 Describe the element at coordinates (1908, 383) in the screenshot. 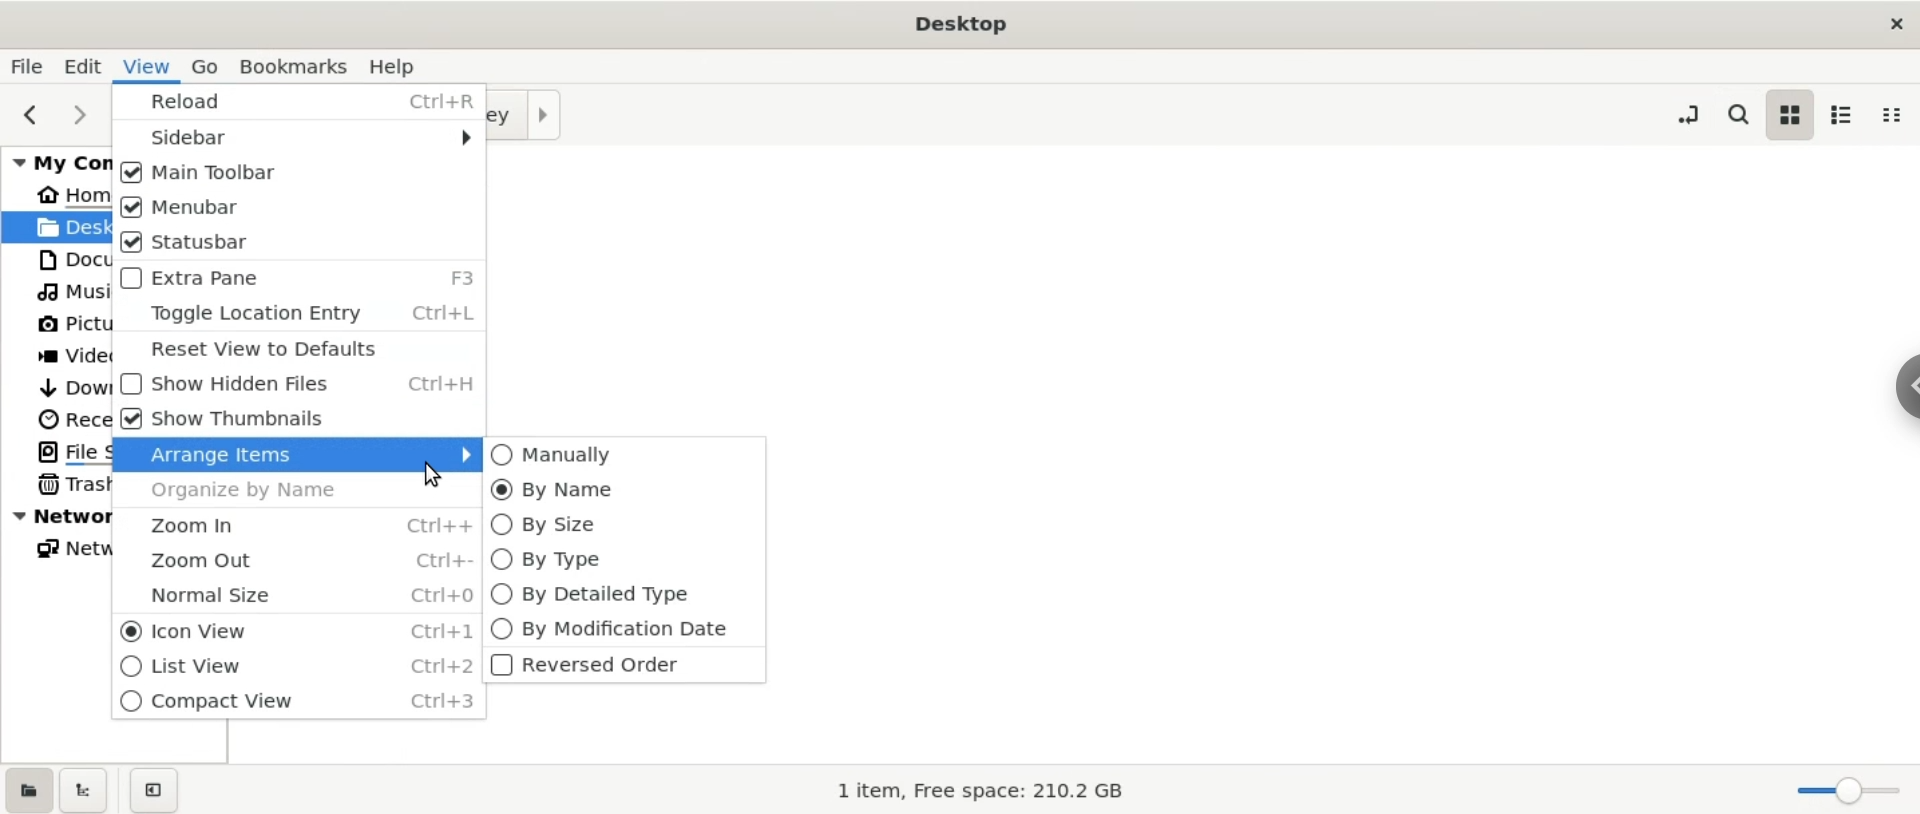

I see `chrome options` at that location.